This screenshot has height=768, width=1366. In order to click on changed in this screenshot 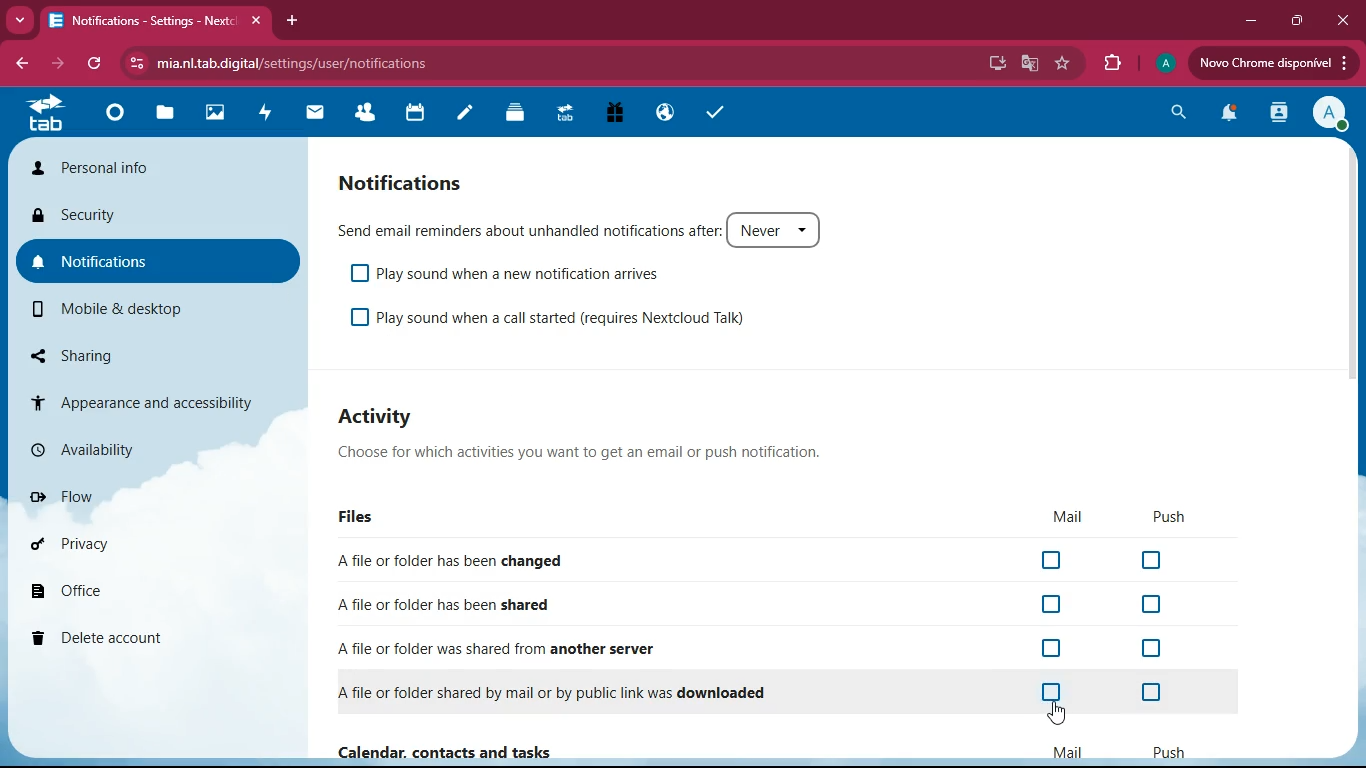, I will do `click(458, 560)`.